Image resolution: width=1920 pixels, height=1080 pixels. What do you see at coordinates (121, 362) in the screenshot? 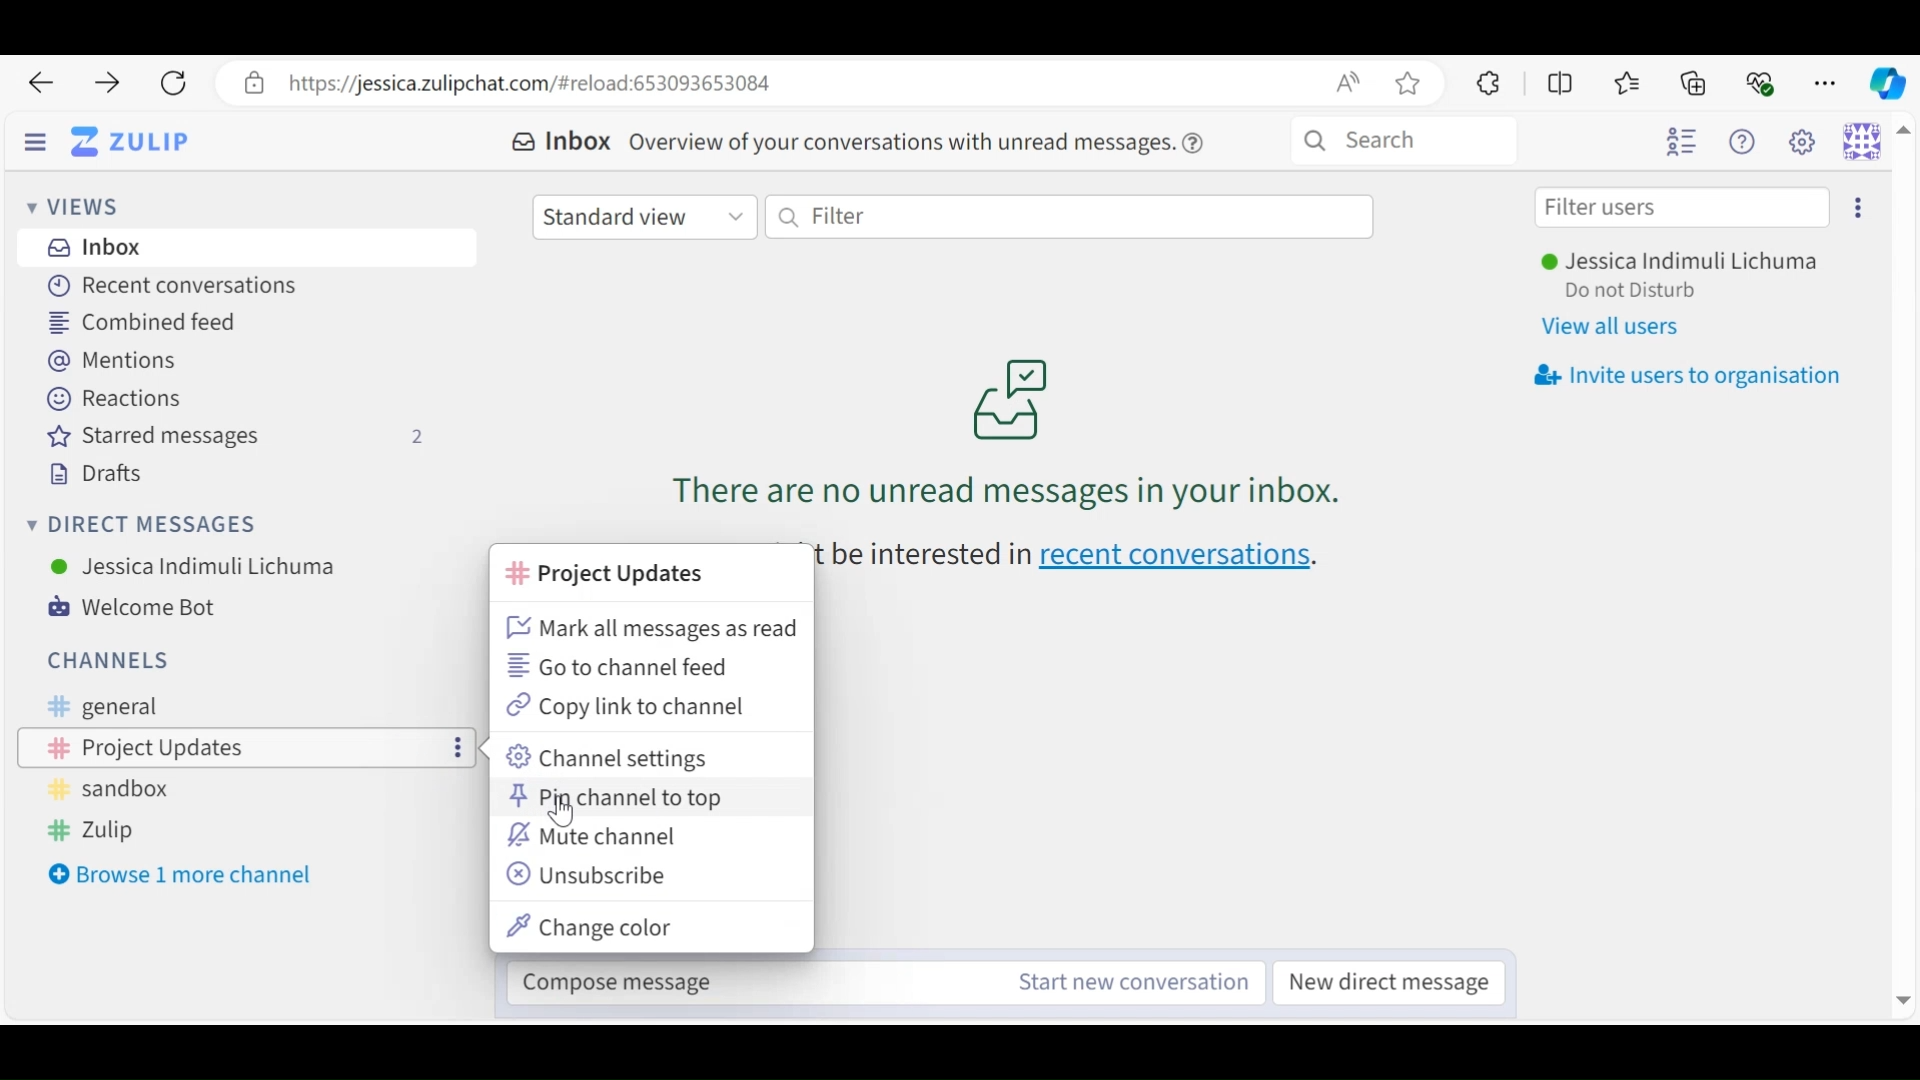
I see `Mentions` at bounding box center [121, 362].